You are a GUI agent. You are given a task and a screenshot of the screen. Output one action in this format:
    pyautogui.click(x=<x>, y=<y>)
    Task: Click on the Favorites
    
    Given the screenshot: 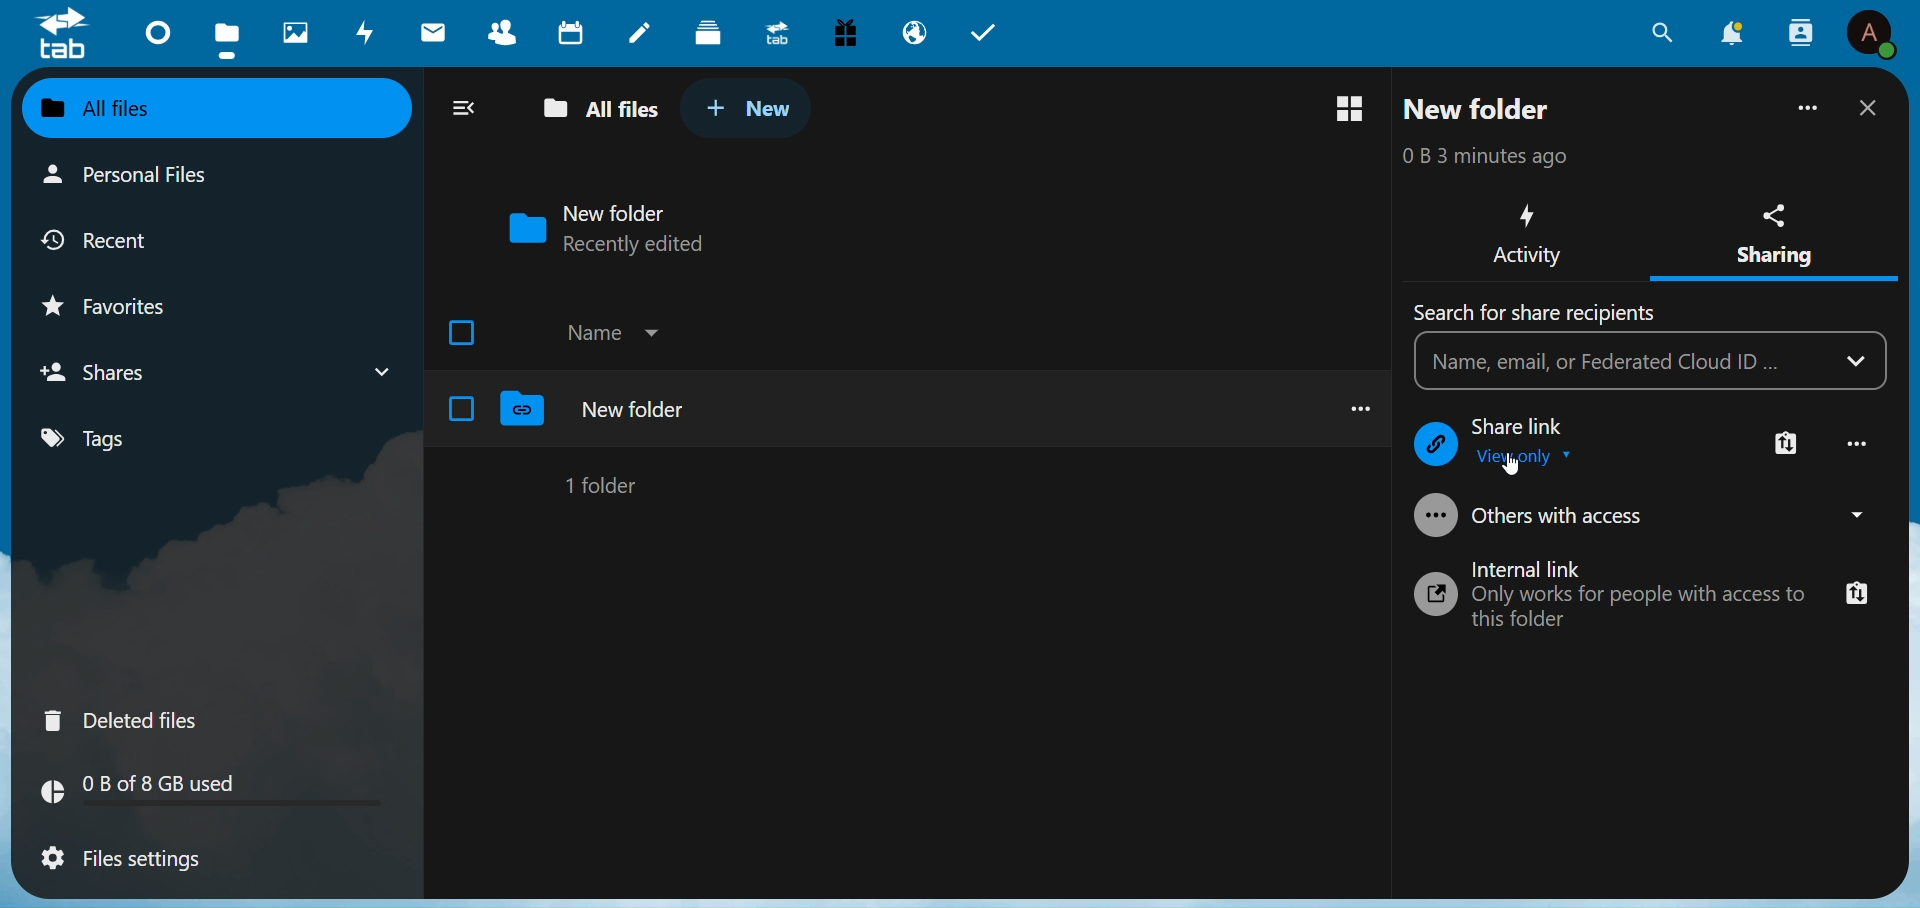 What is the action you would take?
    pyautogui.click(x=126, y=302)
    